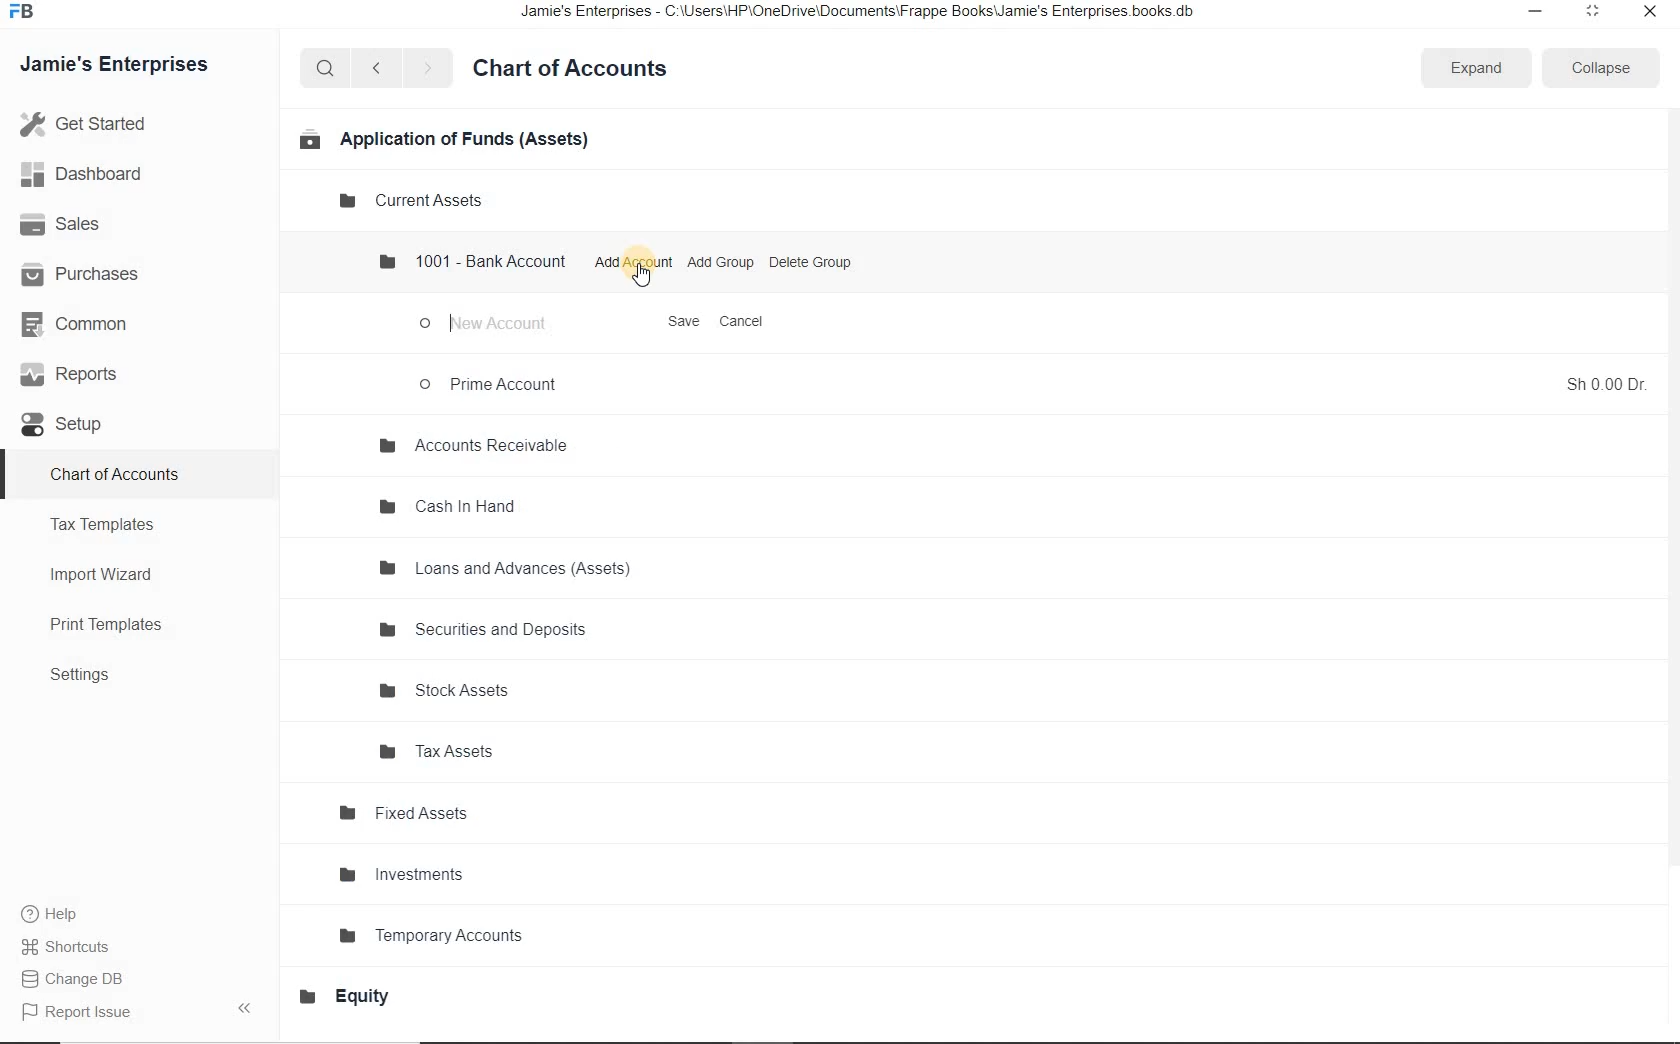 The image size is (1680, 1044). What do you see at coordinates (488, 632) in the screenshot?
I see `Securities and Deposits` at bounding box center [488, 632].